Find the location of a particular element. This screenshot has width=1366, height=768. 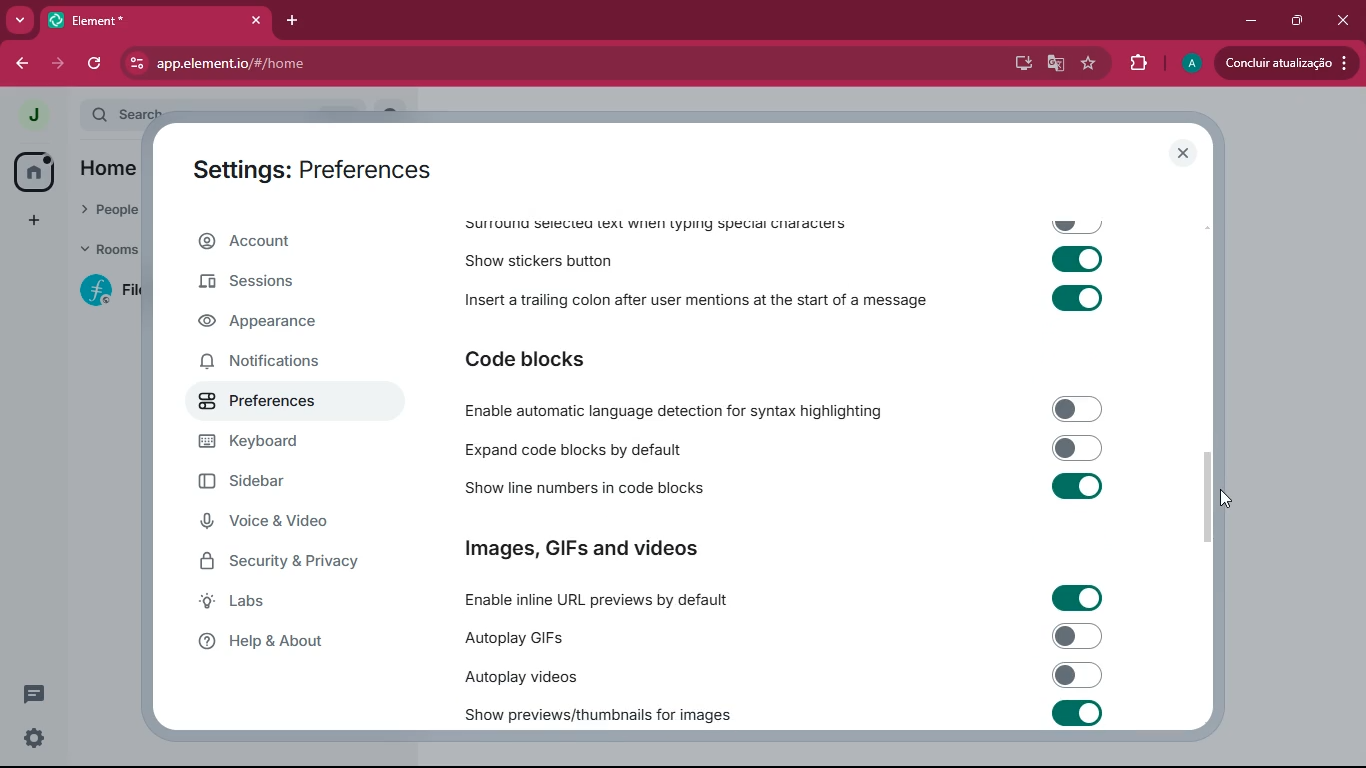

account is located at coordinates (287, 241).